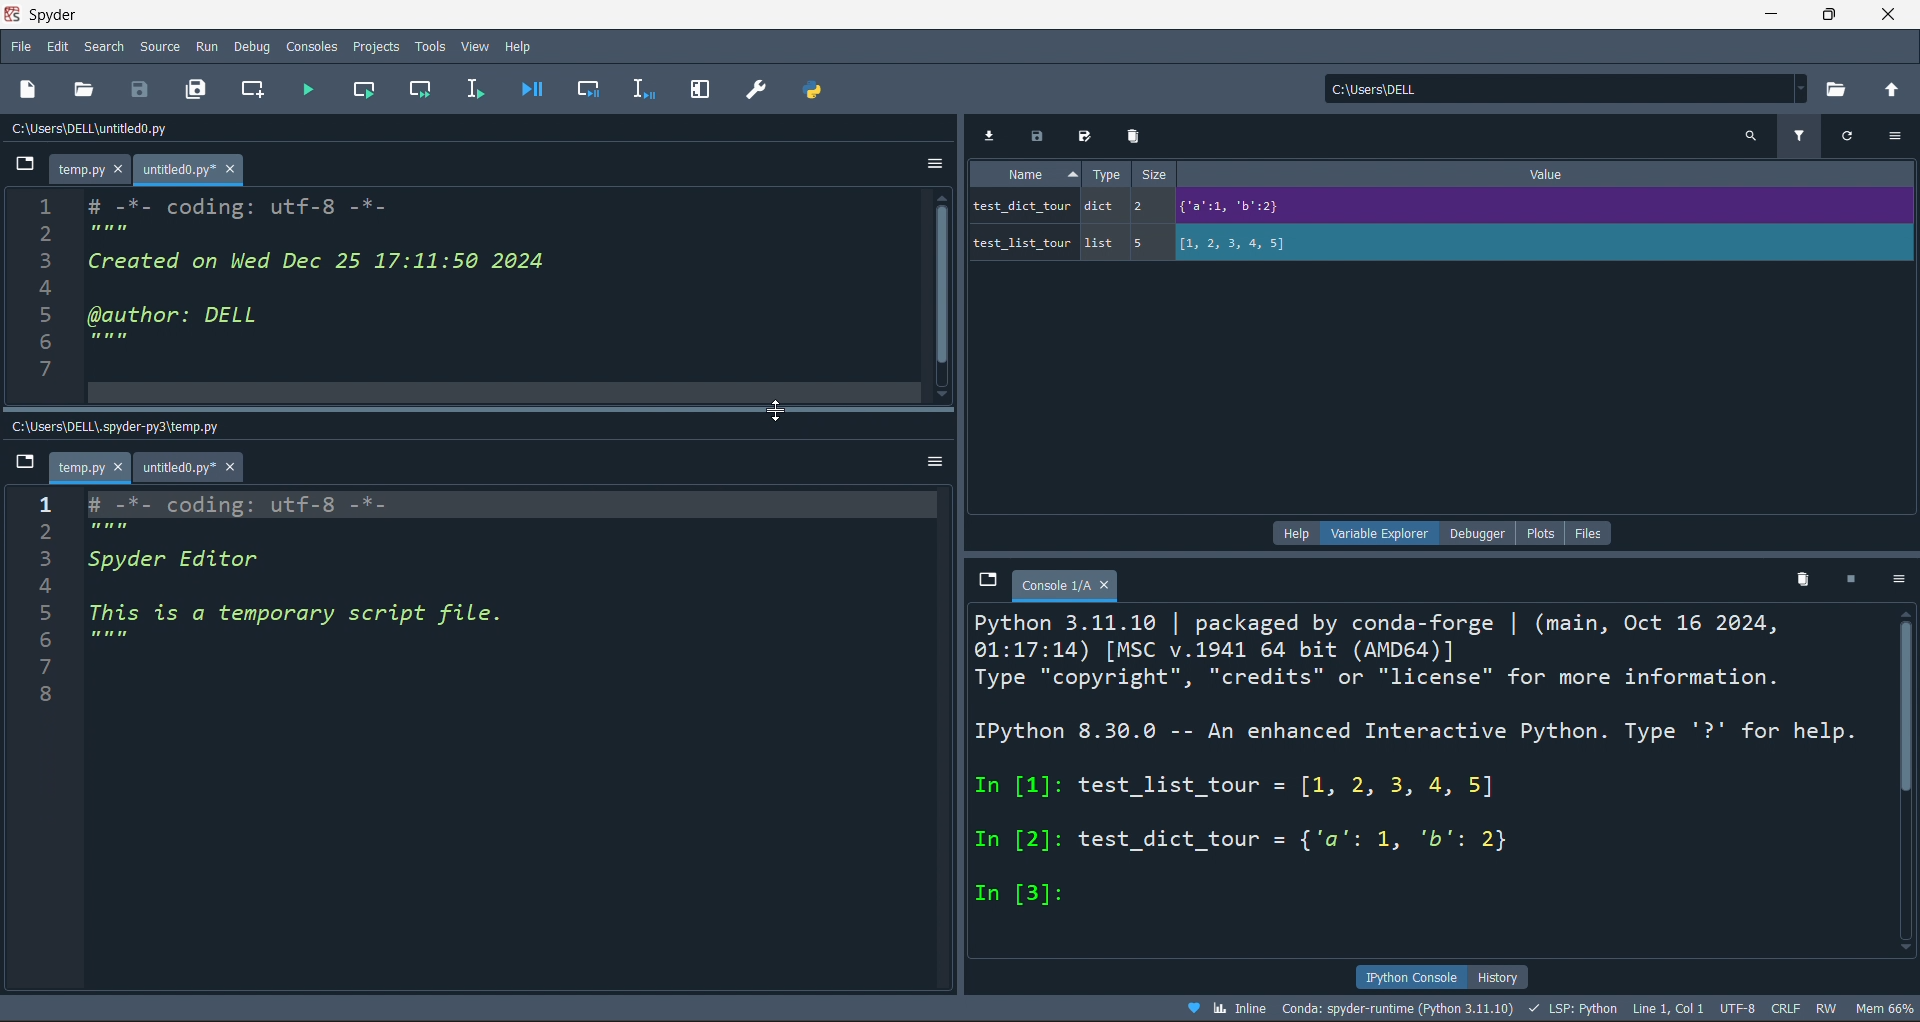  What do you see at coordinates (1768, 15) in the screenshot?
I see `minimize` at bounding box center [1768, 15].